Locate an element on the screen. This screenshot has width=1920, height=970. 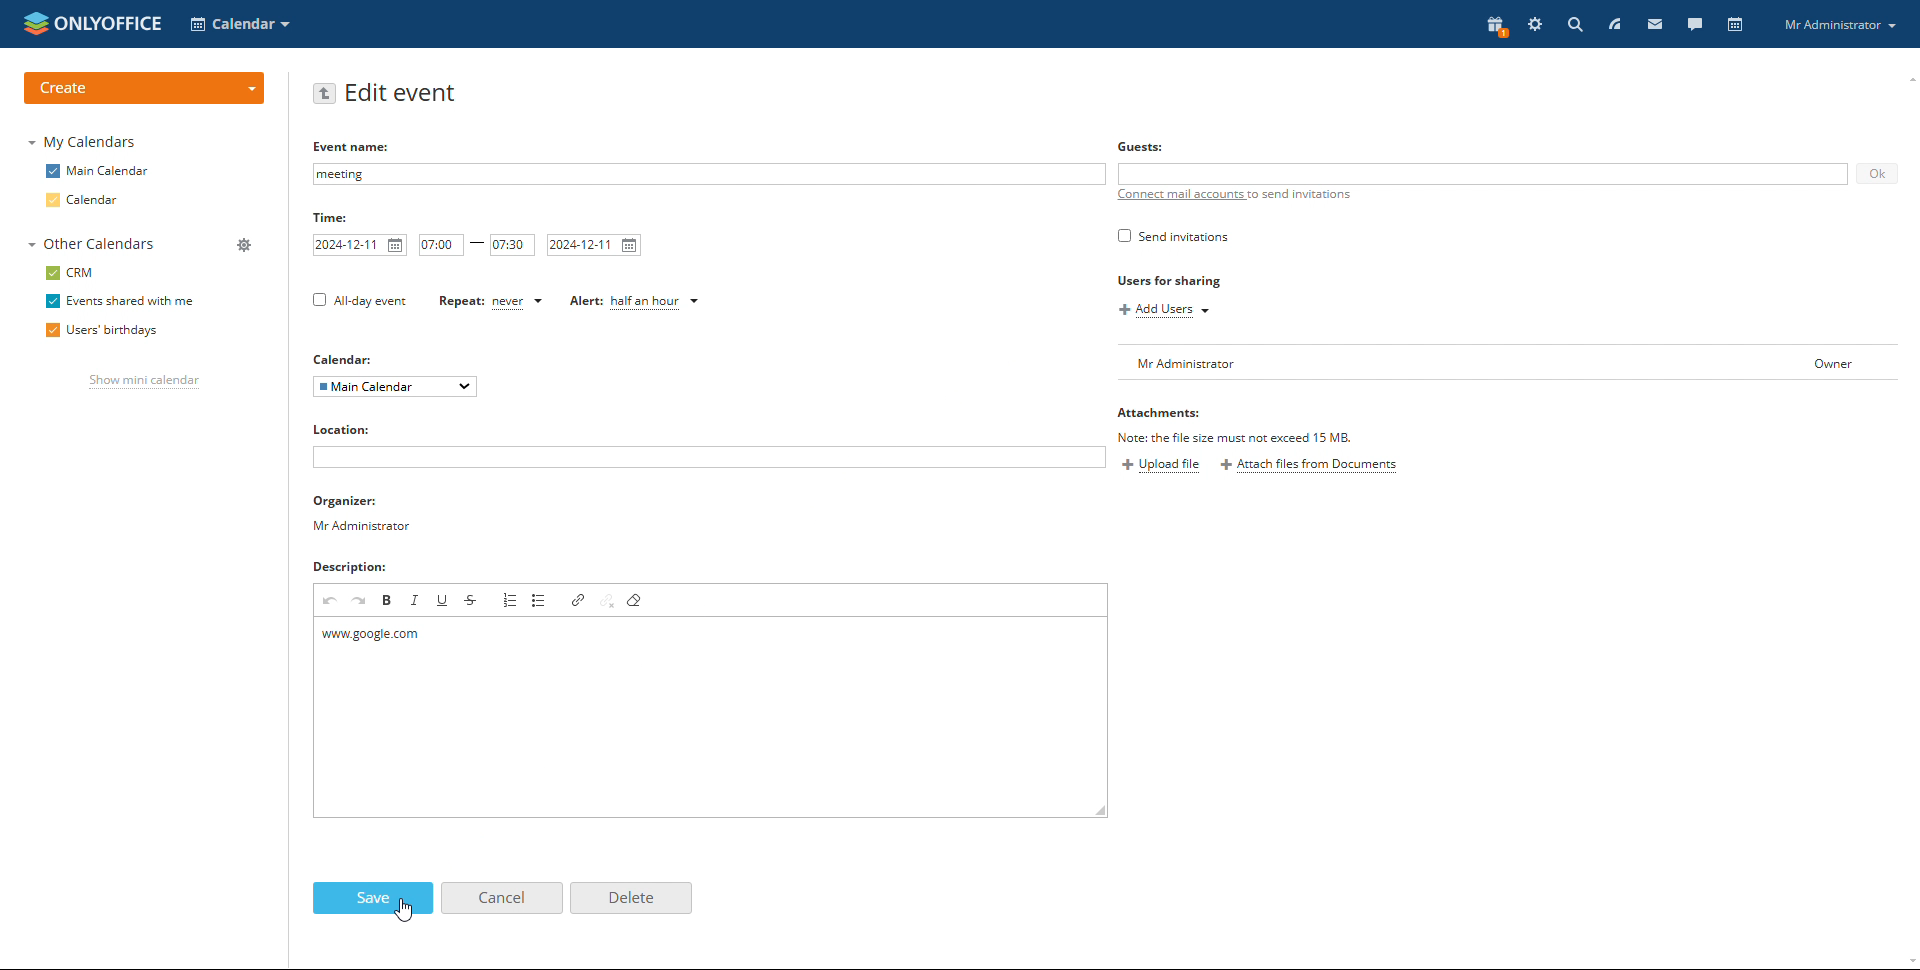
attach files from documents is located at coordinates (1308, 465).